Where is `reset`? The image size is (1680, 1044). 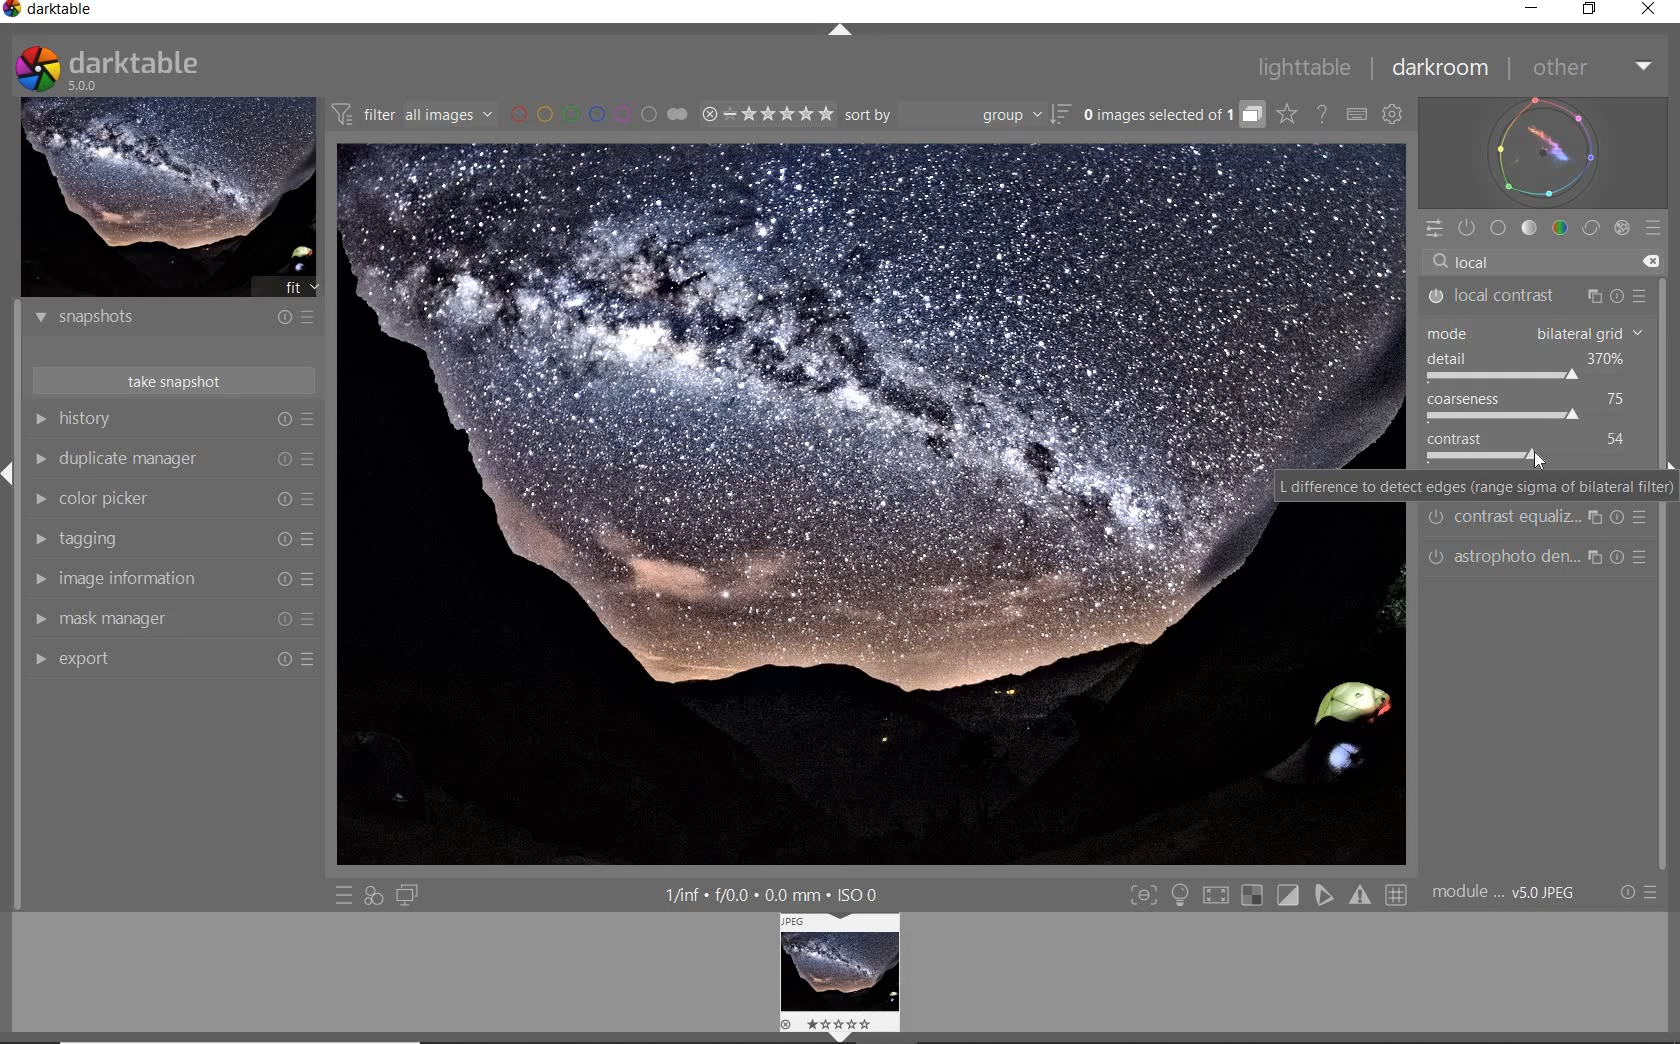
reset is located at coordinates (282, 455).